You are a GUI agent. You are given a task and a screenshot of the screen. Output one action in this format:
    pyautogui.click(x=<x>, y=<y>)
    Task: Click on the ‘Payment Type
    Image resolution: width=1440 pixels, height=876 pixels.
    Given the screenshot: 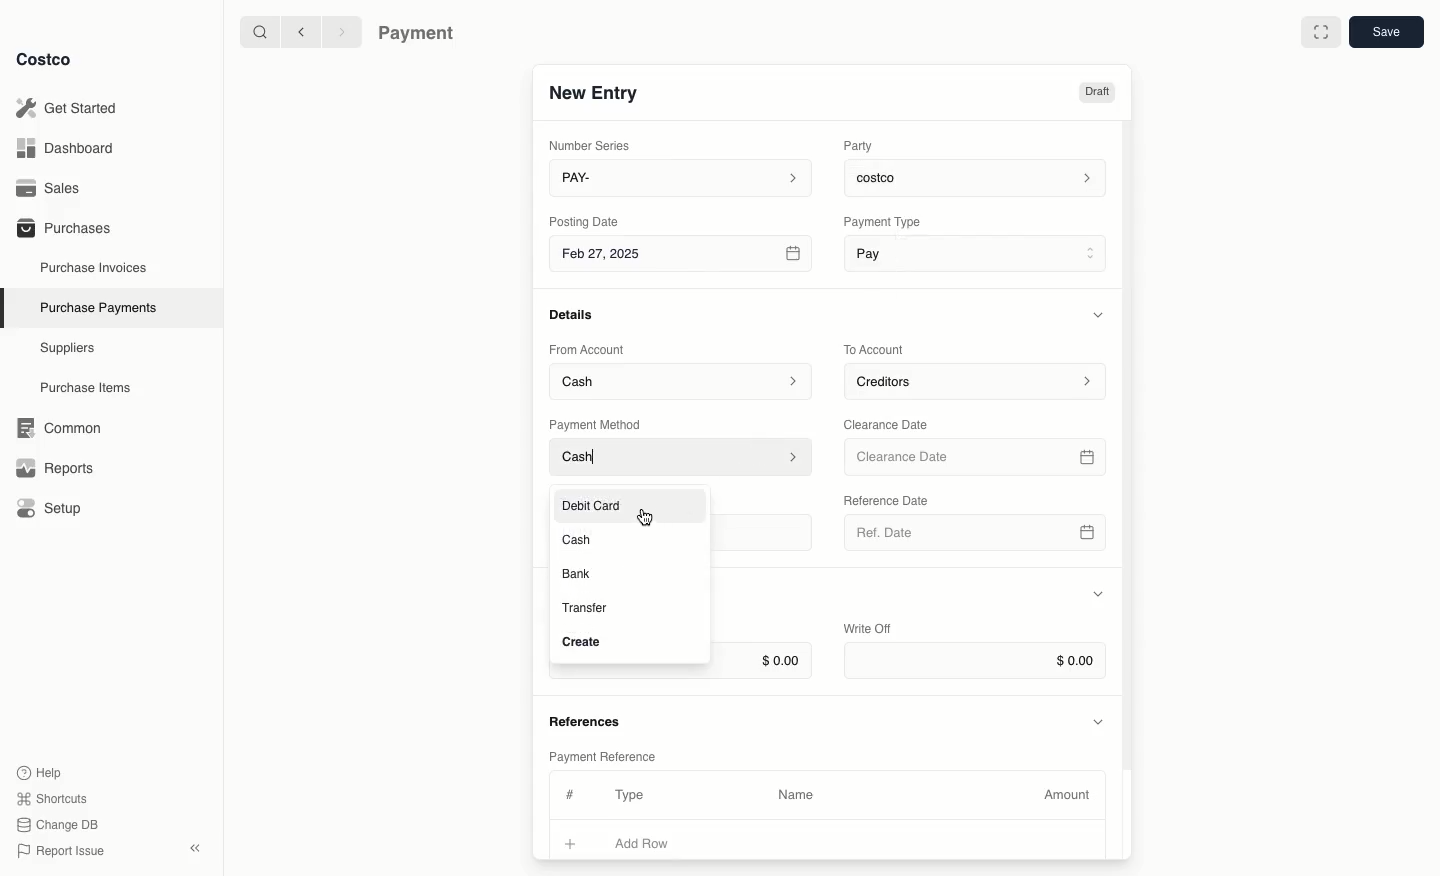 What is the action you would take?
    pyautogui.click(x=881, y=221)
    